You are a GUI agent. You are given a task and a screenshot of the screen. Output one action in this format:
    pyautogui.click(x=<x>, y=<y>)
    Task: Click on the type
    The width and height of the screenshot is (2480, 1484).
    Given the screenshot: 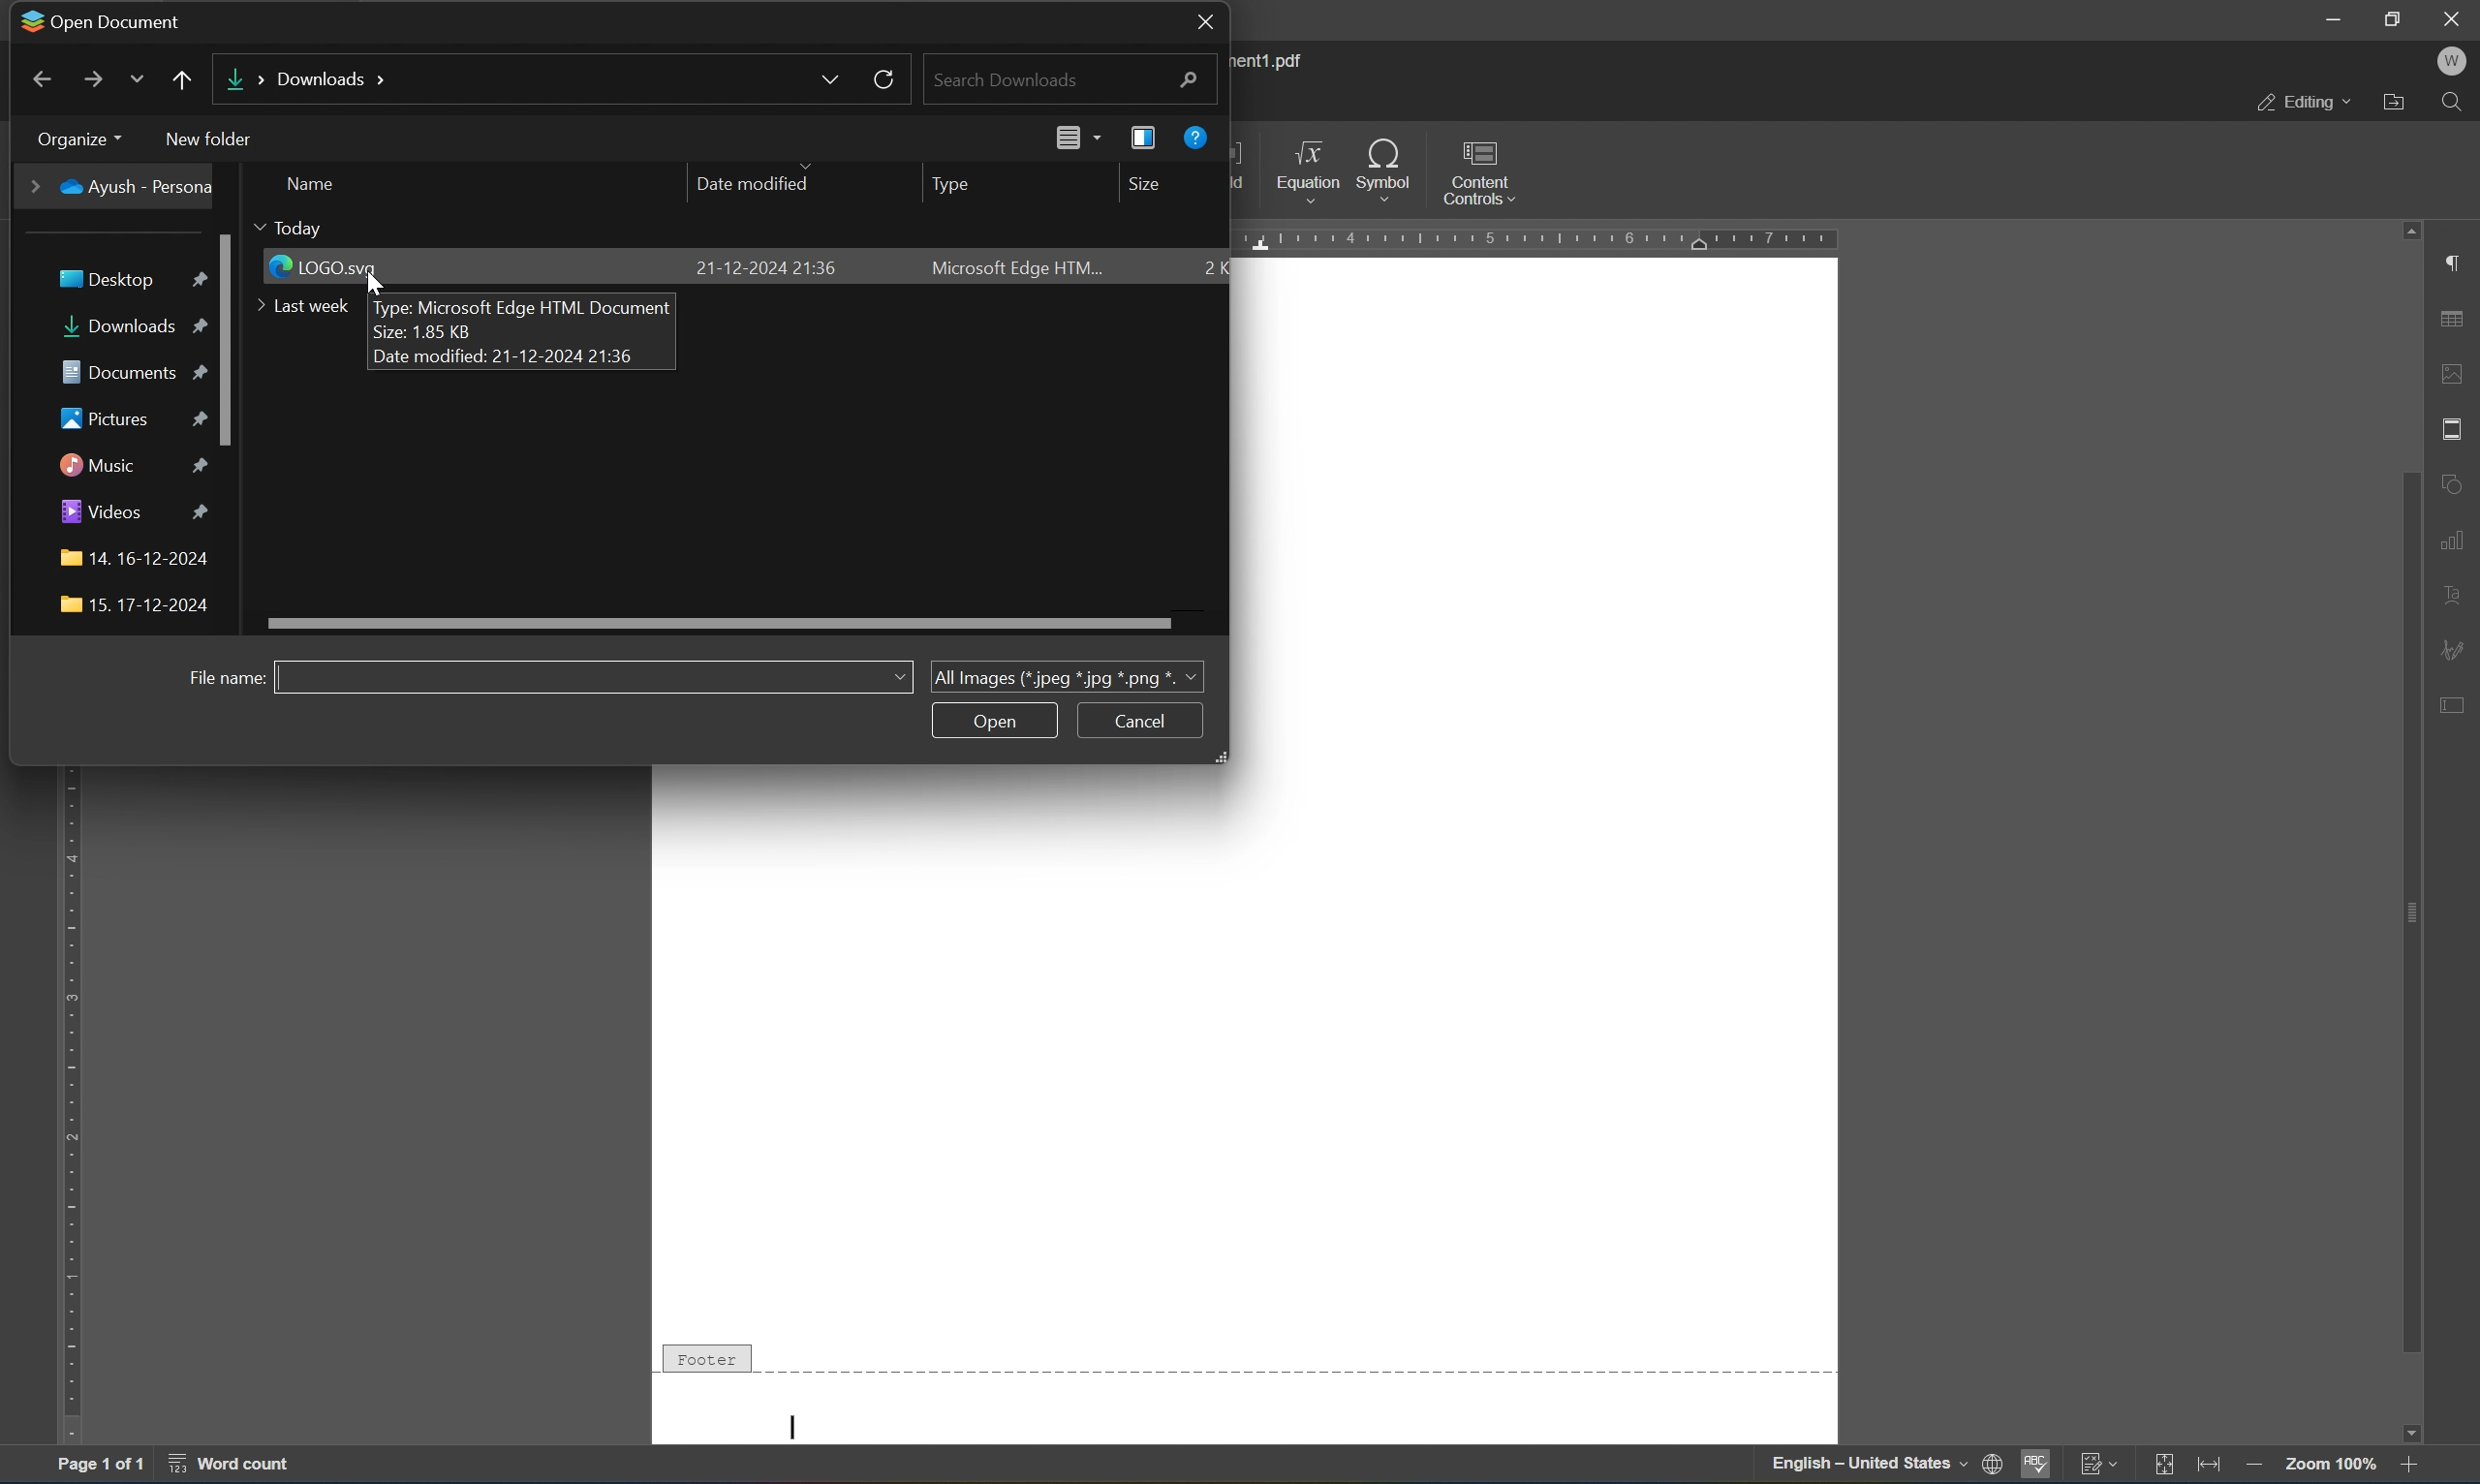 What is the action you would take?
    pyautogui.click(x=955, y=183)
    